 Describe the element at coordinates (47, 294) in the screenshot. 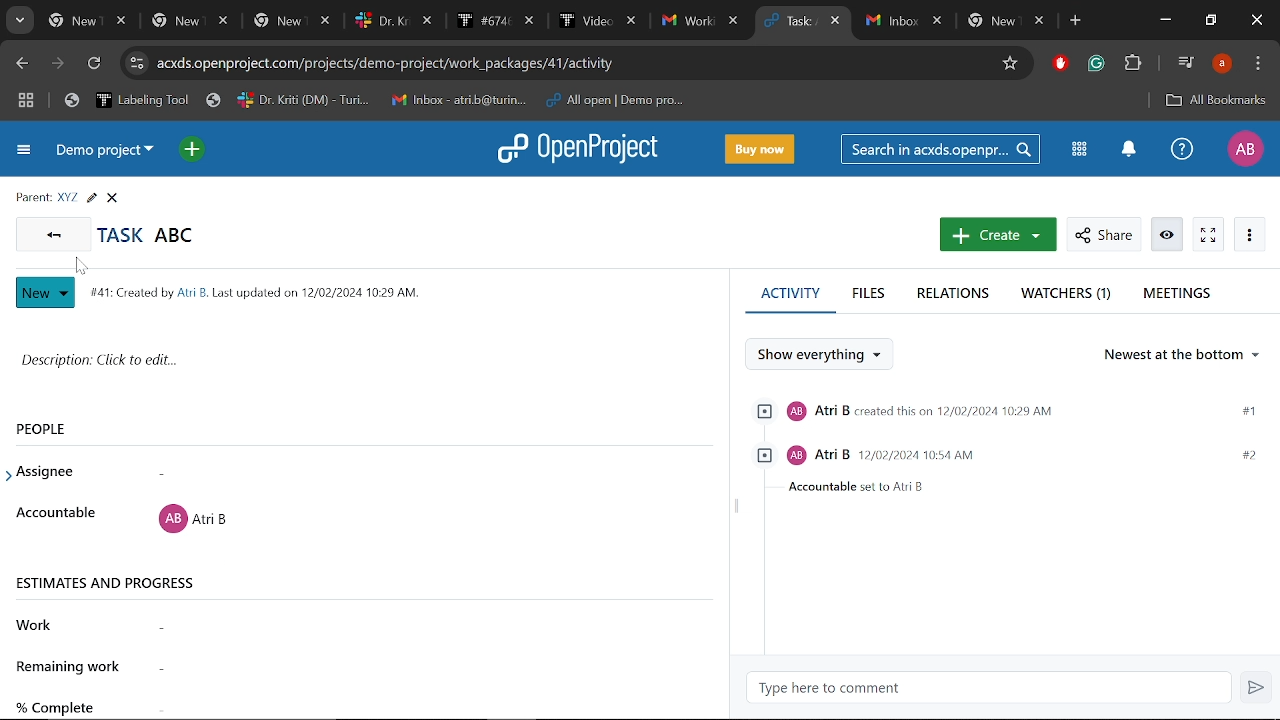

I see `New` at that location.